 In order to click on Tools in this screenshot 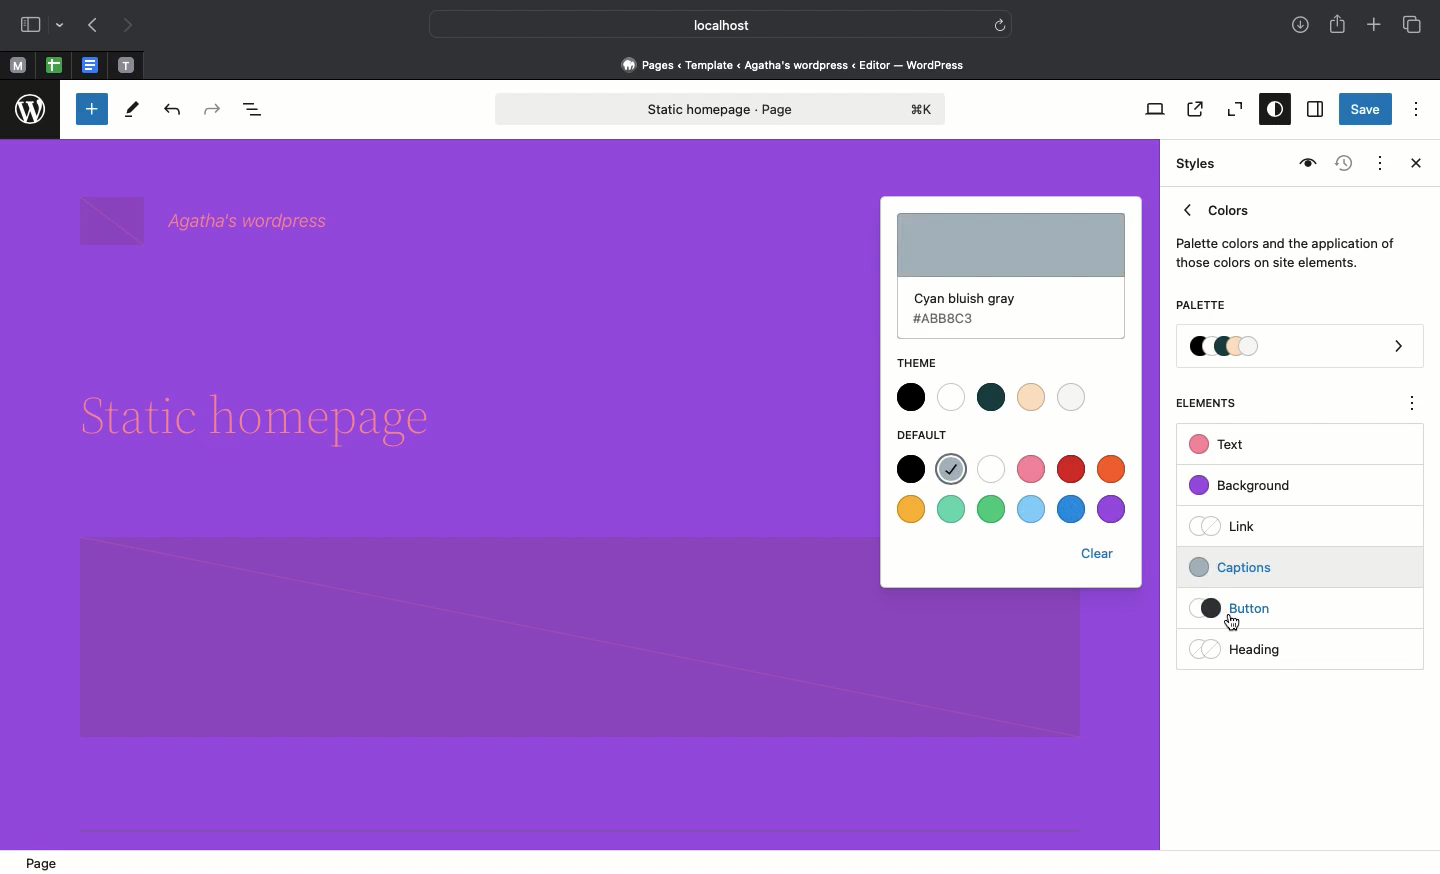, I will do `click(133, 114)`.